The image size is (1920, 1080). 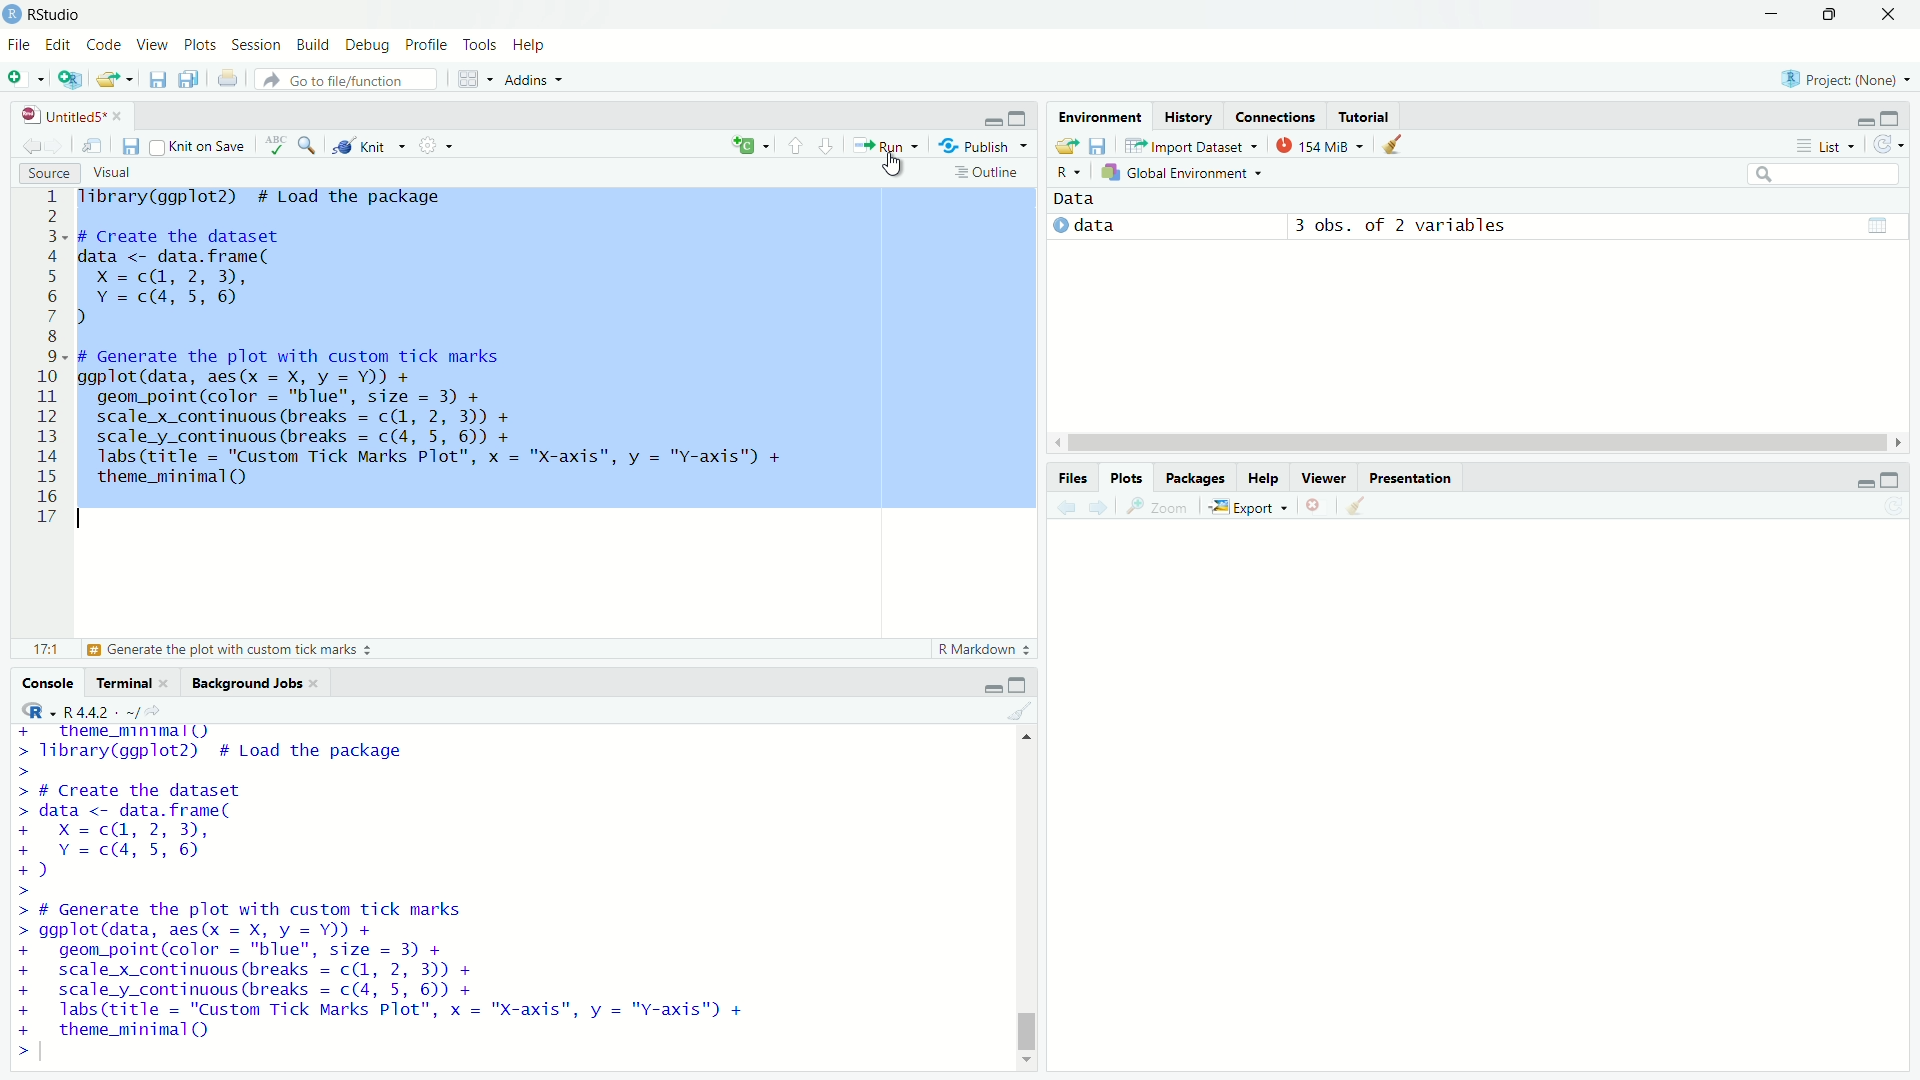 I want to click on r markdown, so click(x=978, y=648).